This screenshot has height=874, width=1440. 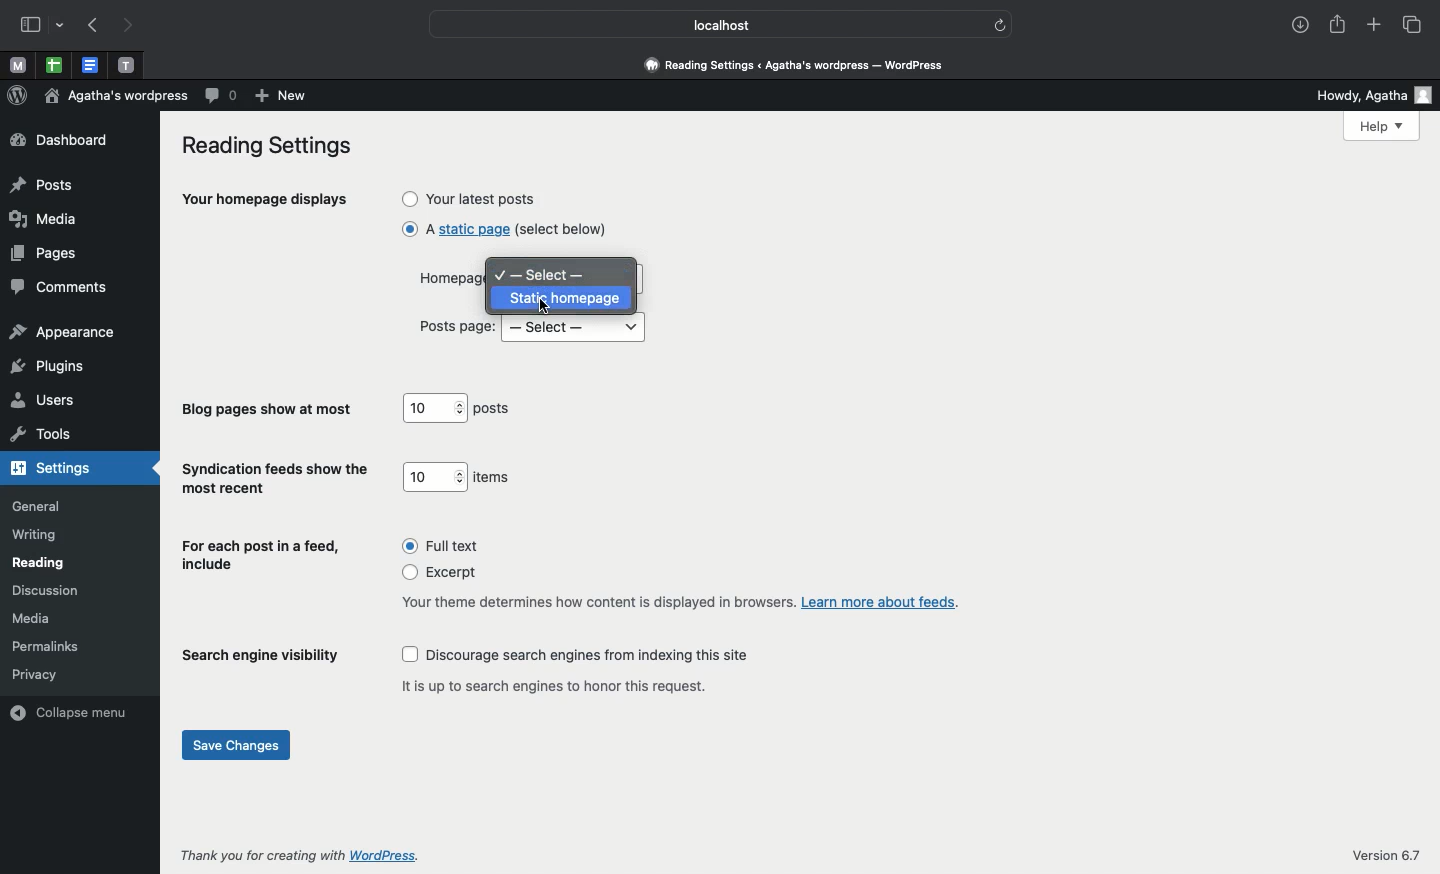 I want to click on Discourage search engines from indexing this site, so click(x=577, y=656).